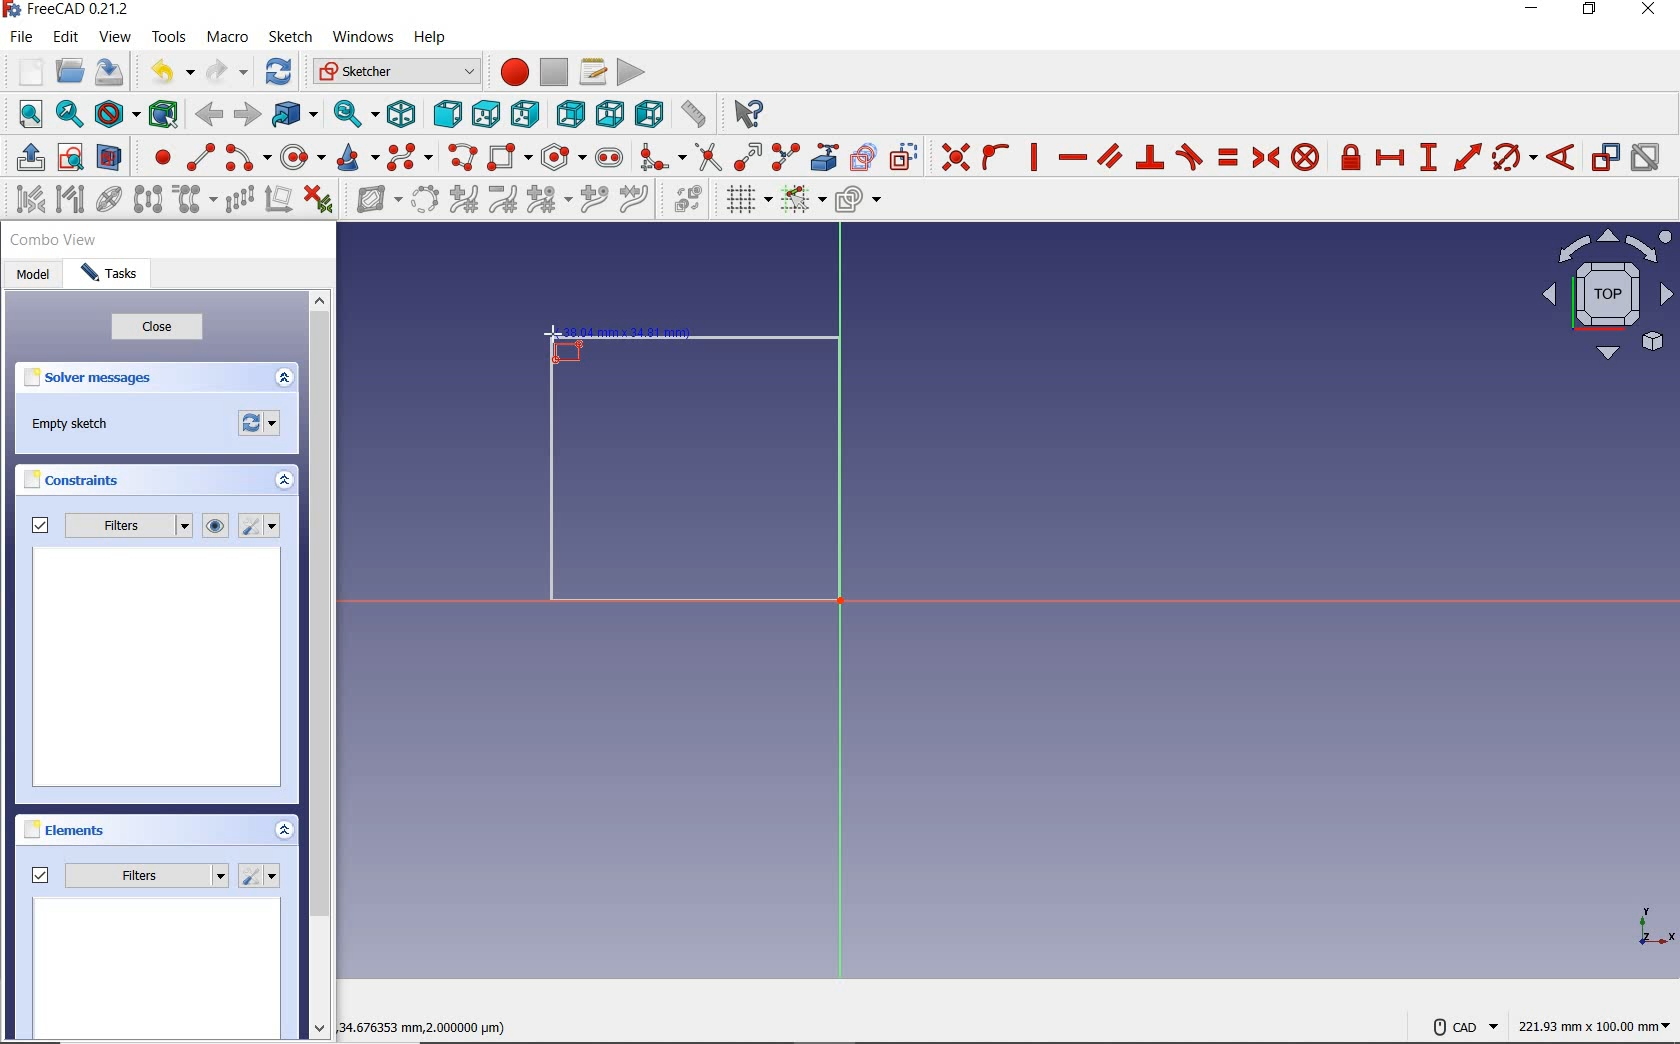 The image size is (1680, 1044). What do you see at coordinates (66, 829) in the screenshot?
I see `elements` at bounding box center [66, 829].